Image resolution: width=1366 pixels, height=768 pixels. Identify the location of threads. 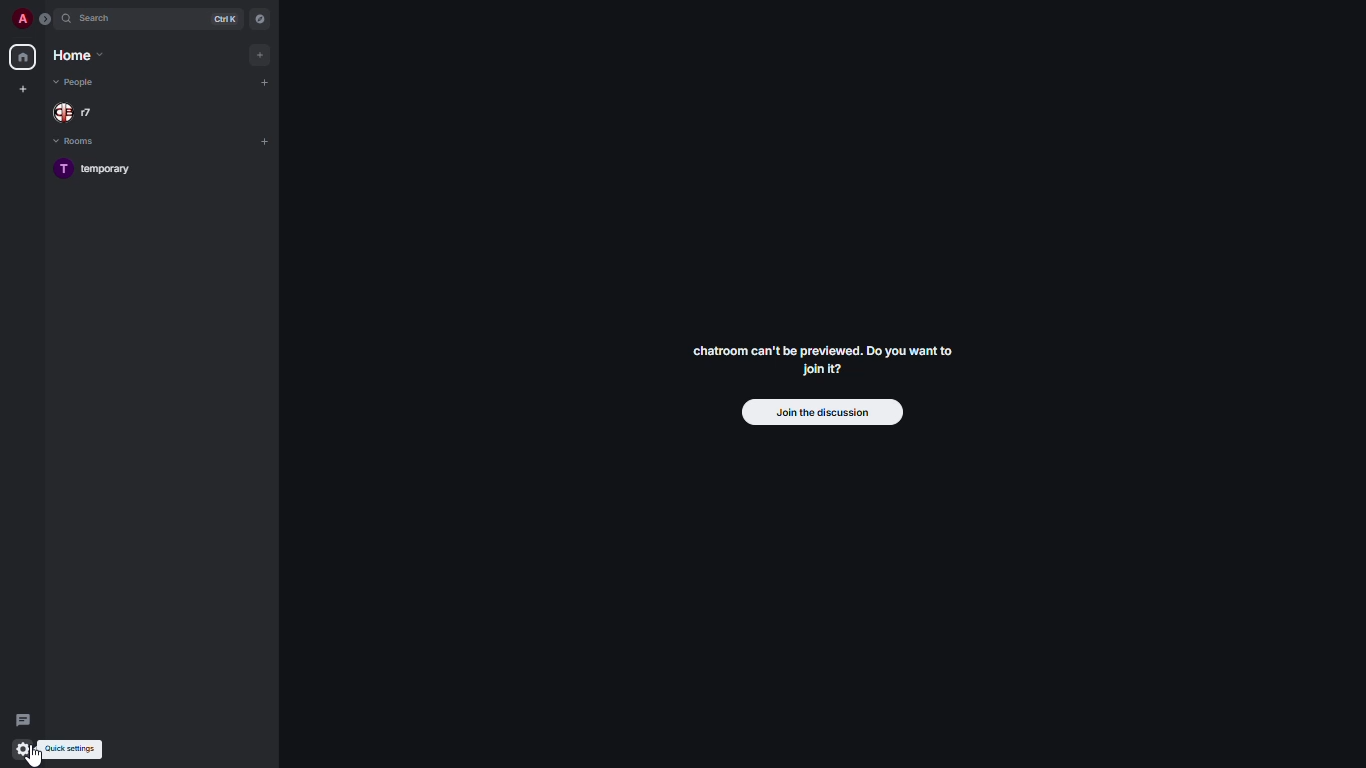
(22, 716).